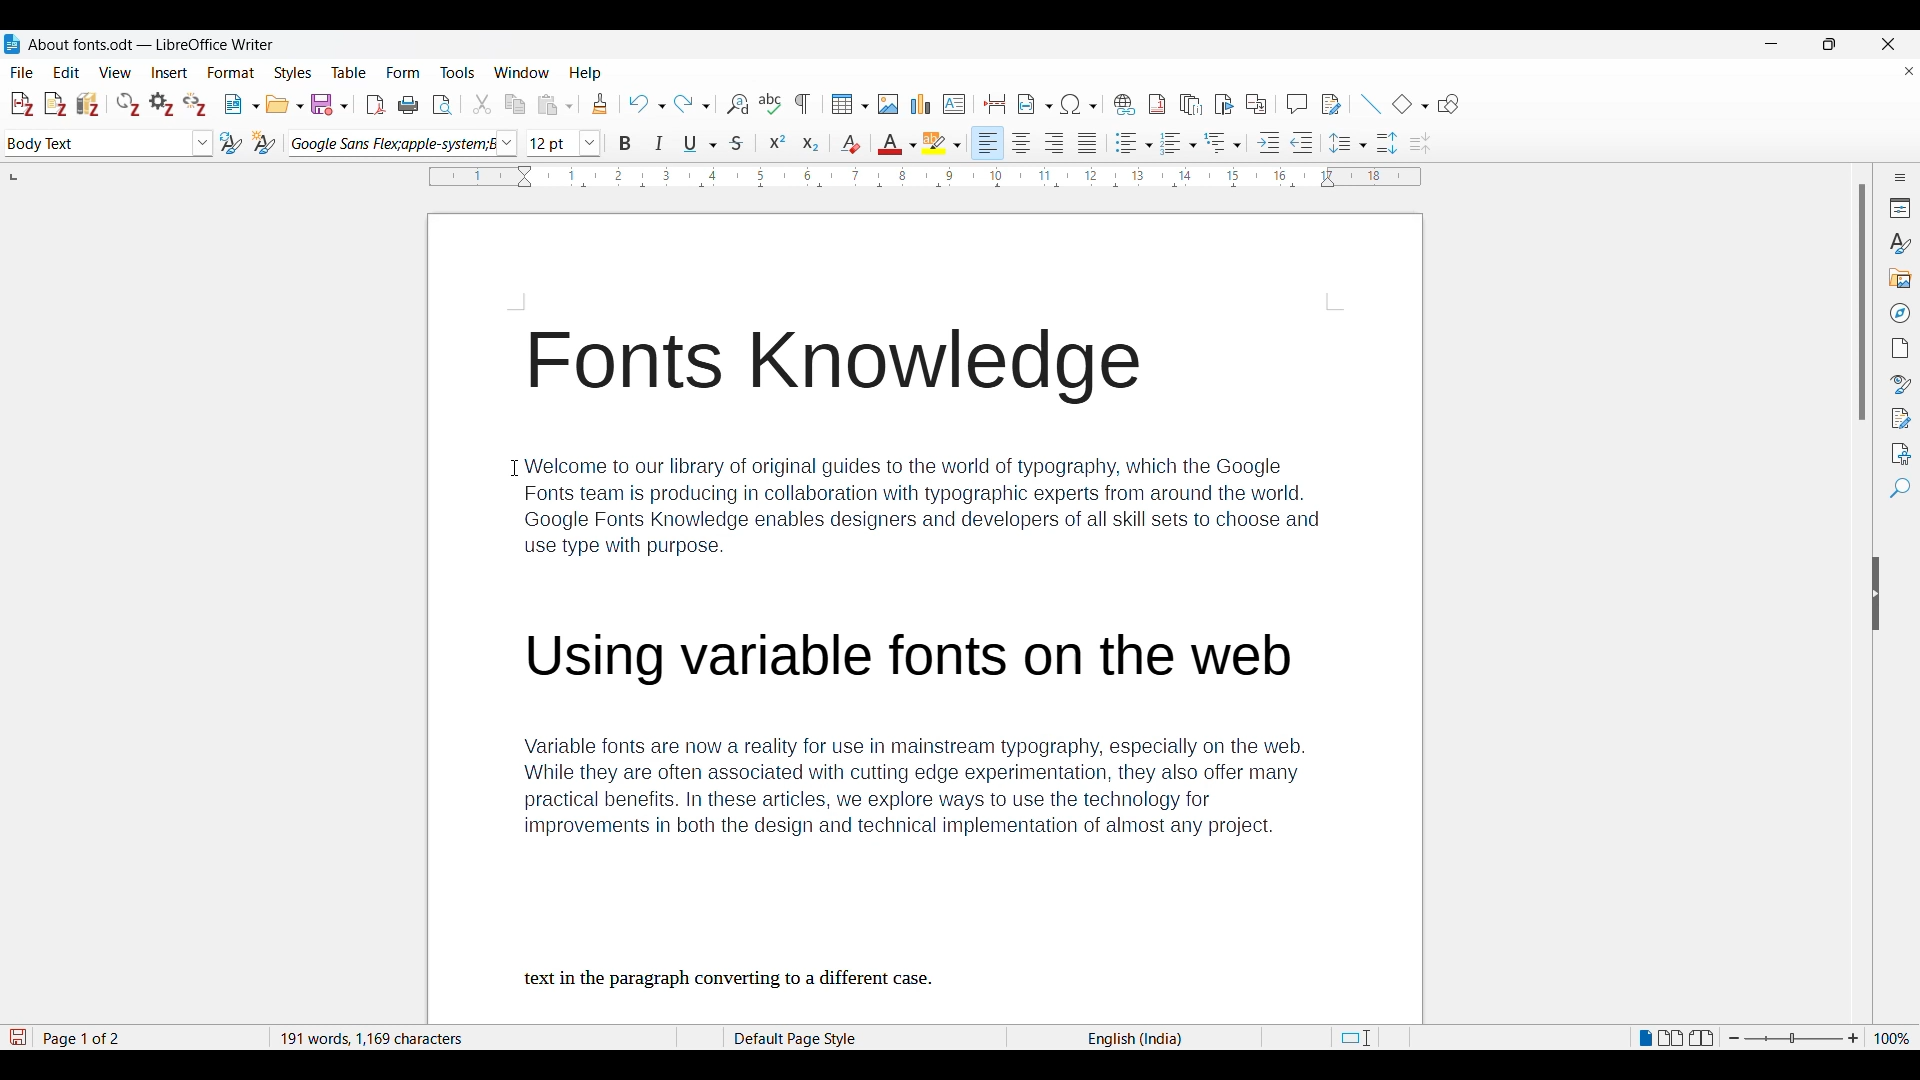 This screenshot has width=1920, height=1080. Describe the element at coordinates (1224, 105) in the screenshot. I see `Insert bookmark` at that location.